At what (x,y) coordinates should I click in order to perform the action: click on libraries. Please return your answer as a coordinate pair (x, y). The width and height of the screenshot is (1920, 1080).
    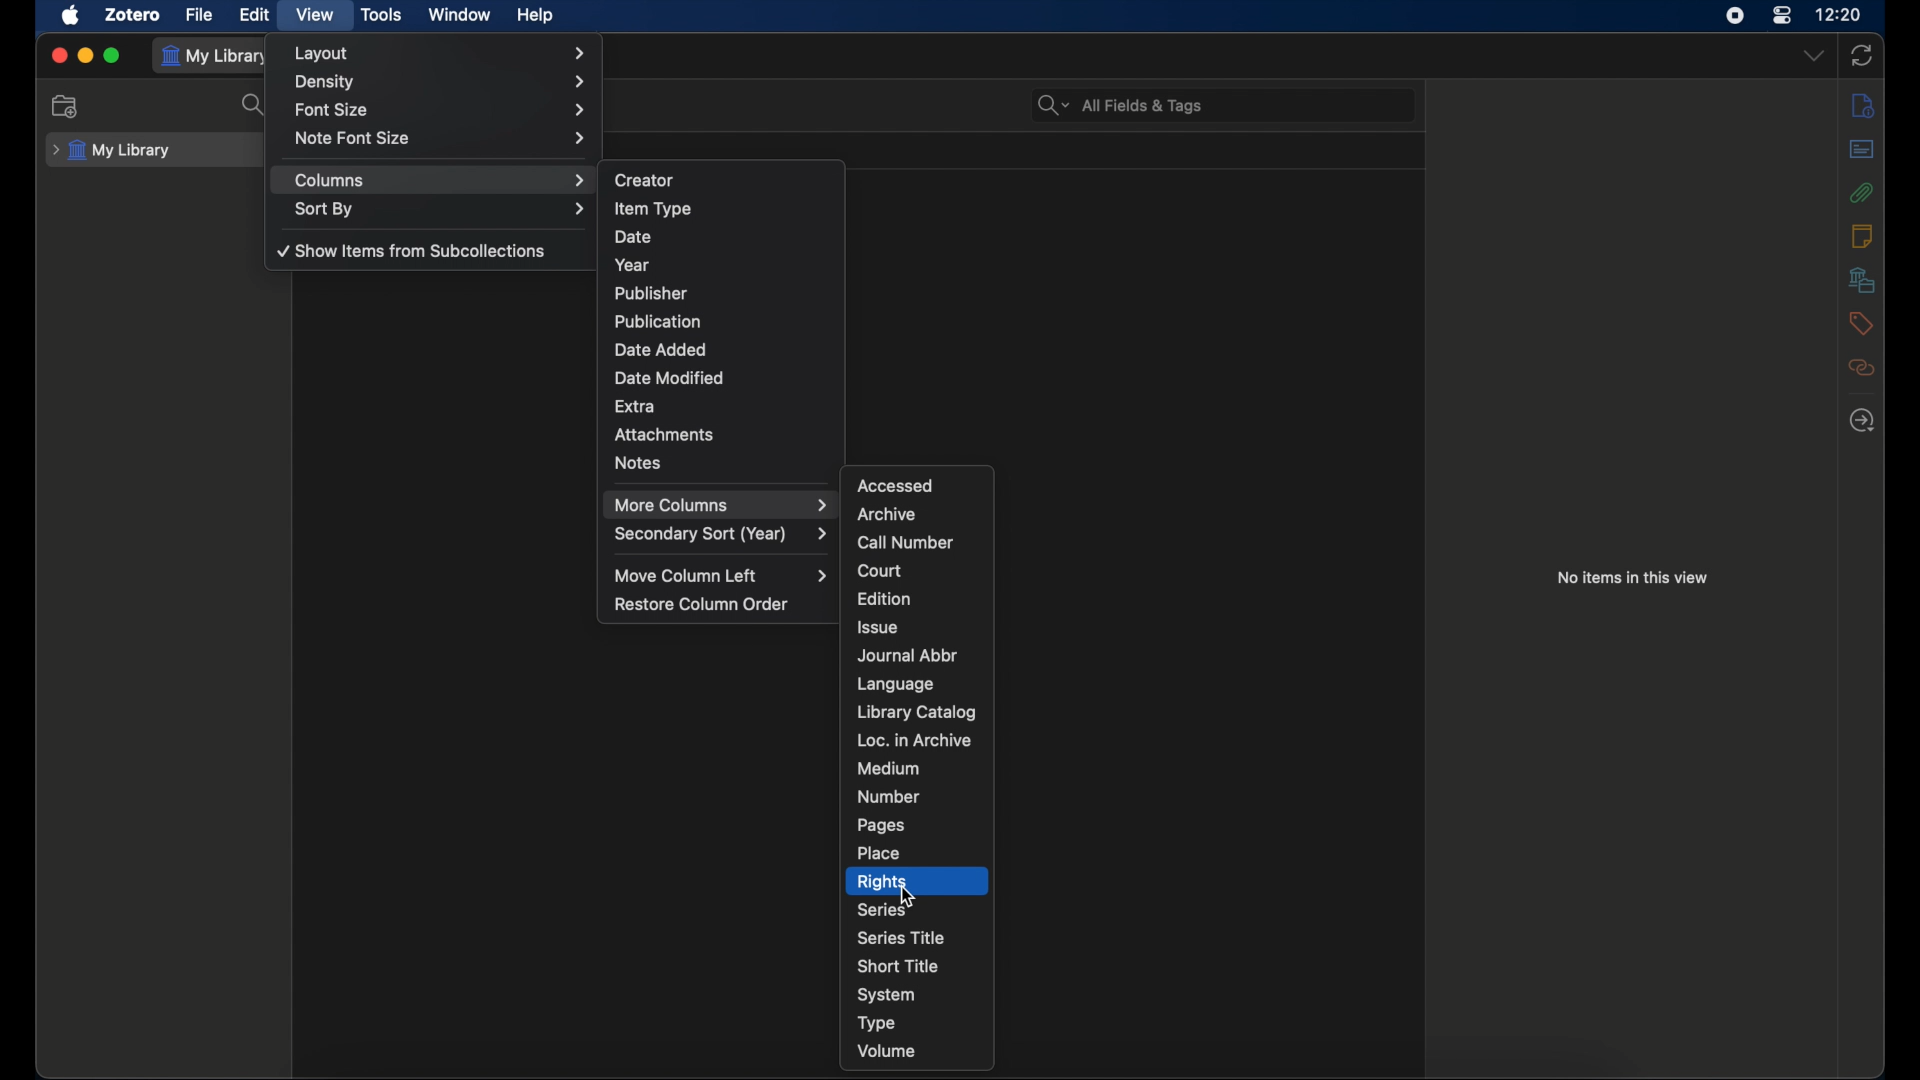
    Looking at the image, I should click on (1862, 280).